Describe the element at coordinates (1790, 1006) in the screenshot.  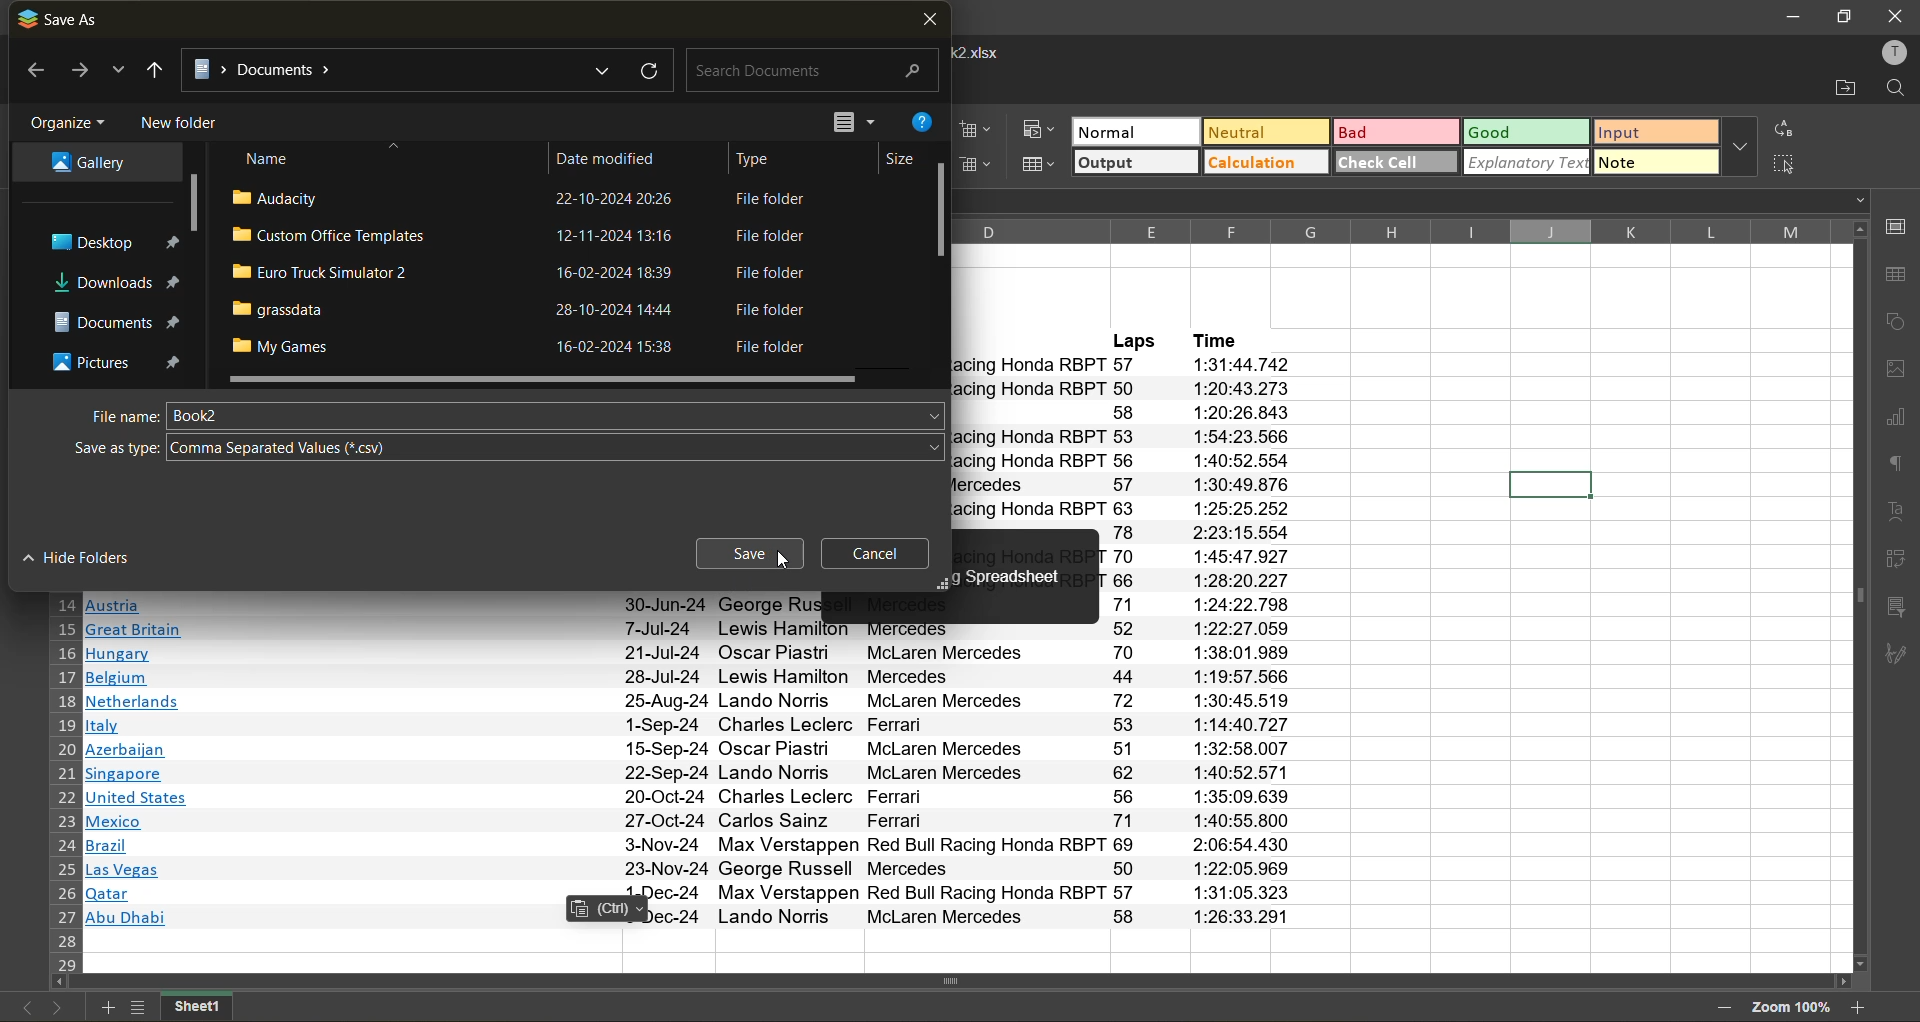
I see `zoom factor` at that location.